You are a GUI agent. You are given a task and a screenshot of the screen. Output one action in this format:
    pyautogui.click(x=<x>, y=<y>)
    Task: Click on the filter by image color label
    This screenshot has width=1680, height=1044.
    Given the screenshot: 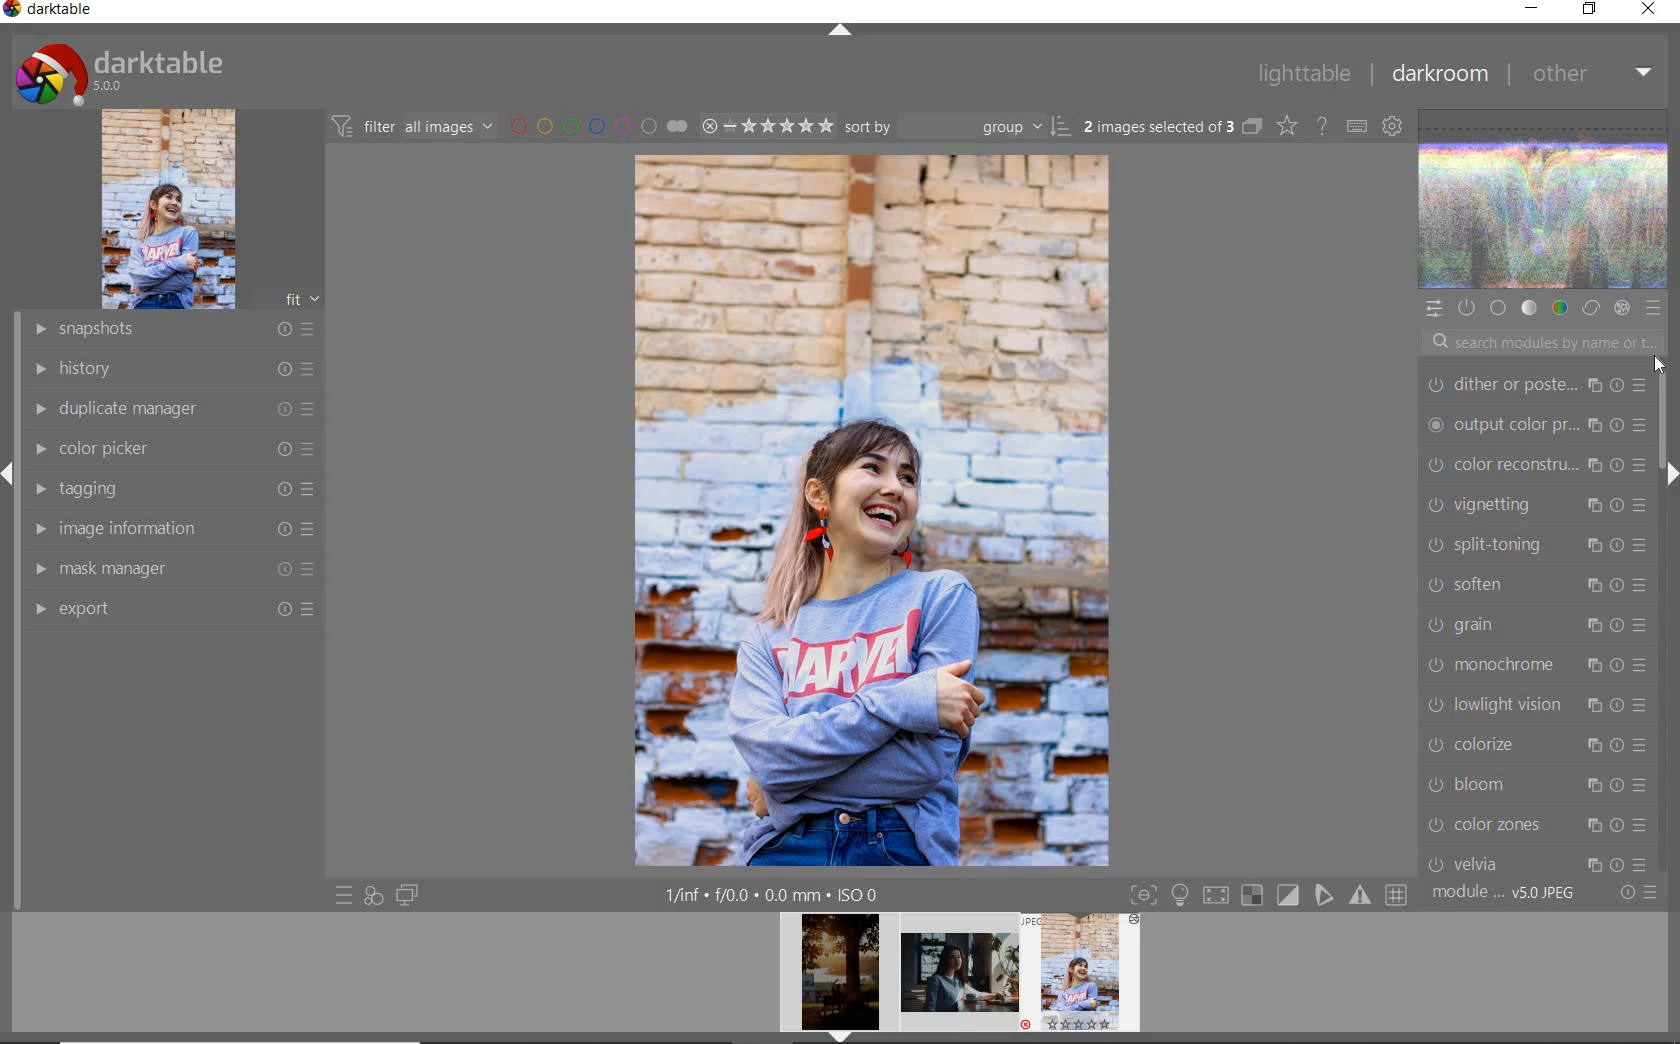 What is the action you would take?
    pyautogui.click(x=596, y=125)
    